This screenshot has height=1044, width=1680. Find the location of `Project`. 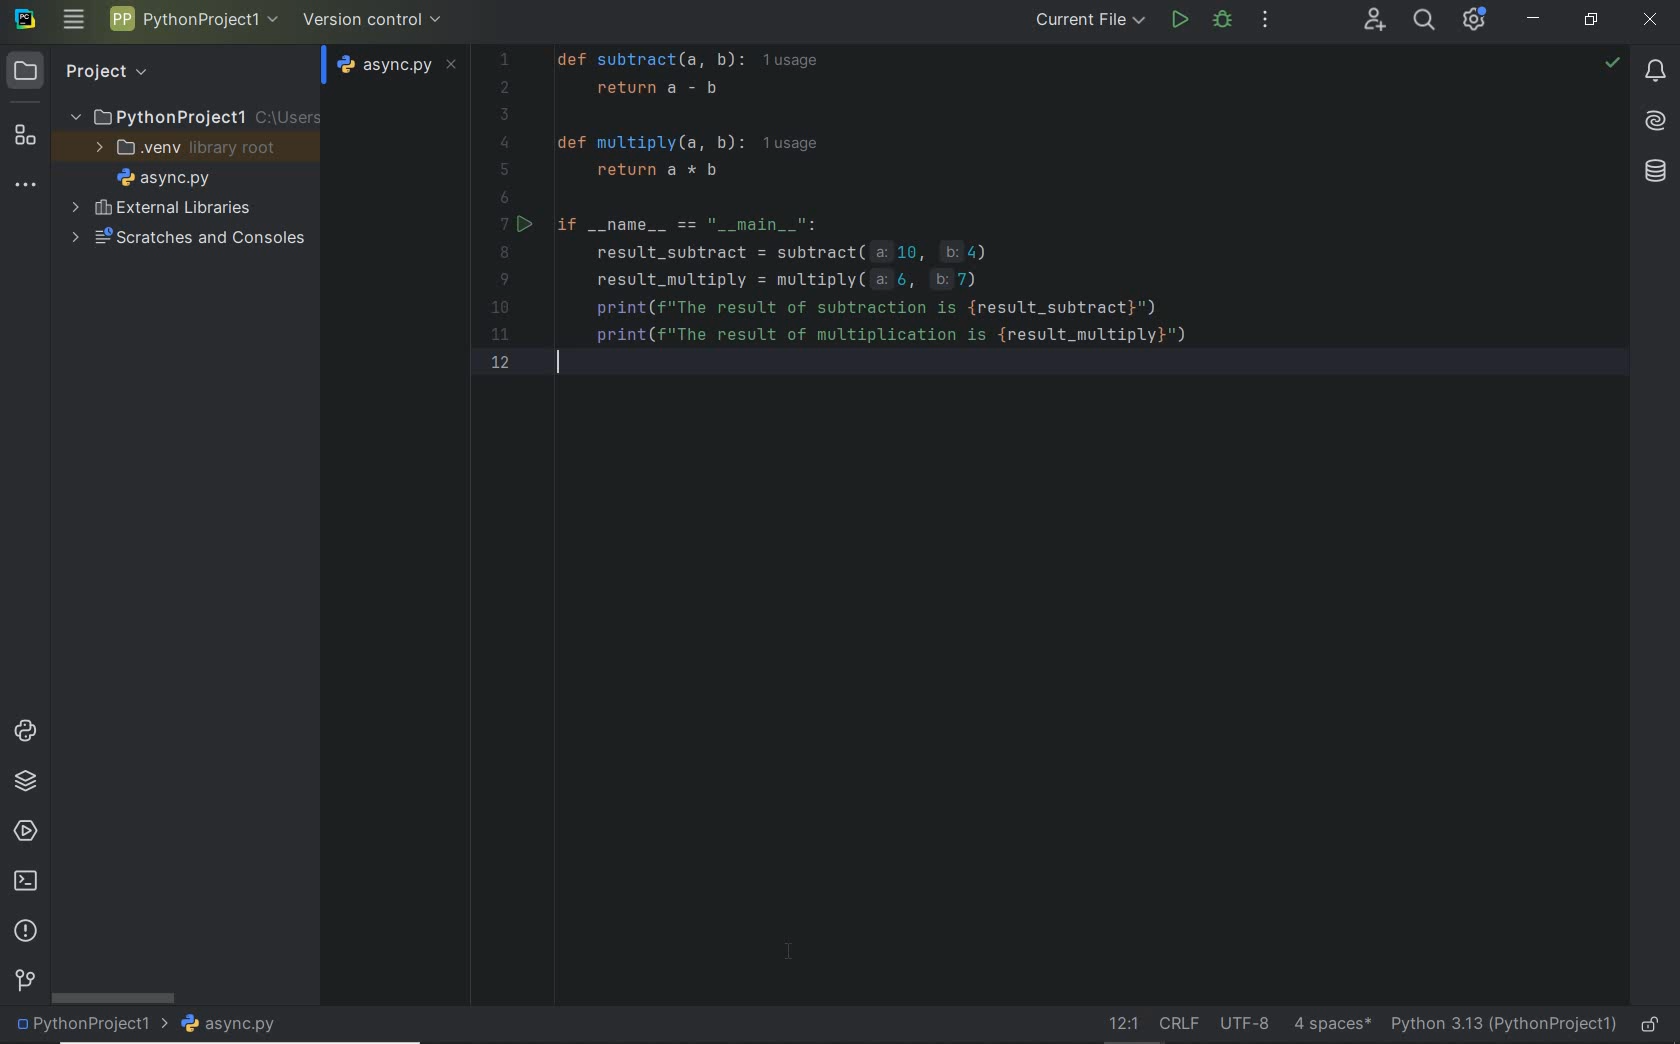

Project is located at coordinates (89, 72).